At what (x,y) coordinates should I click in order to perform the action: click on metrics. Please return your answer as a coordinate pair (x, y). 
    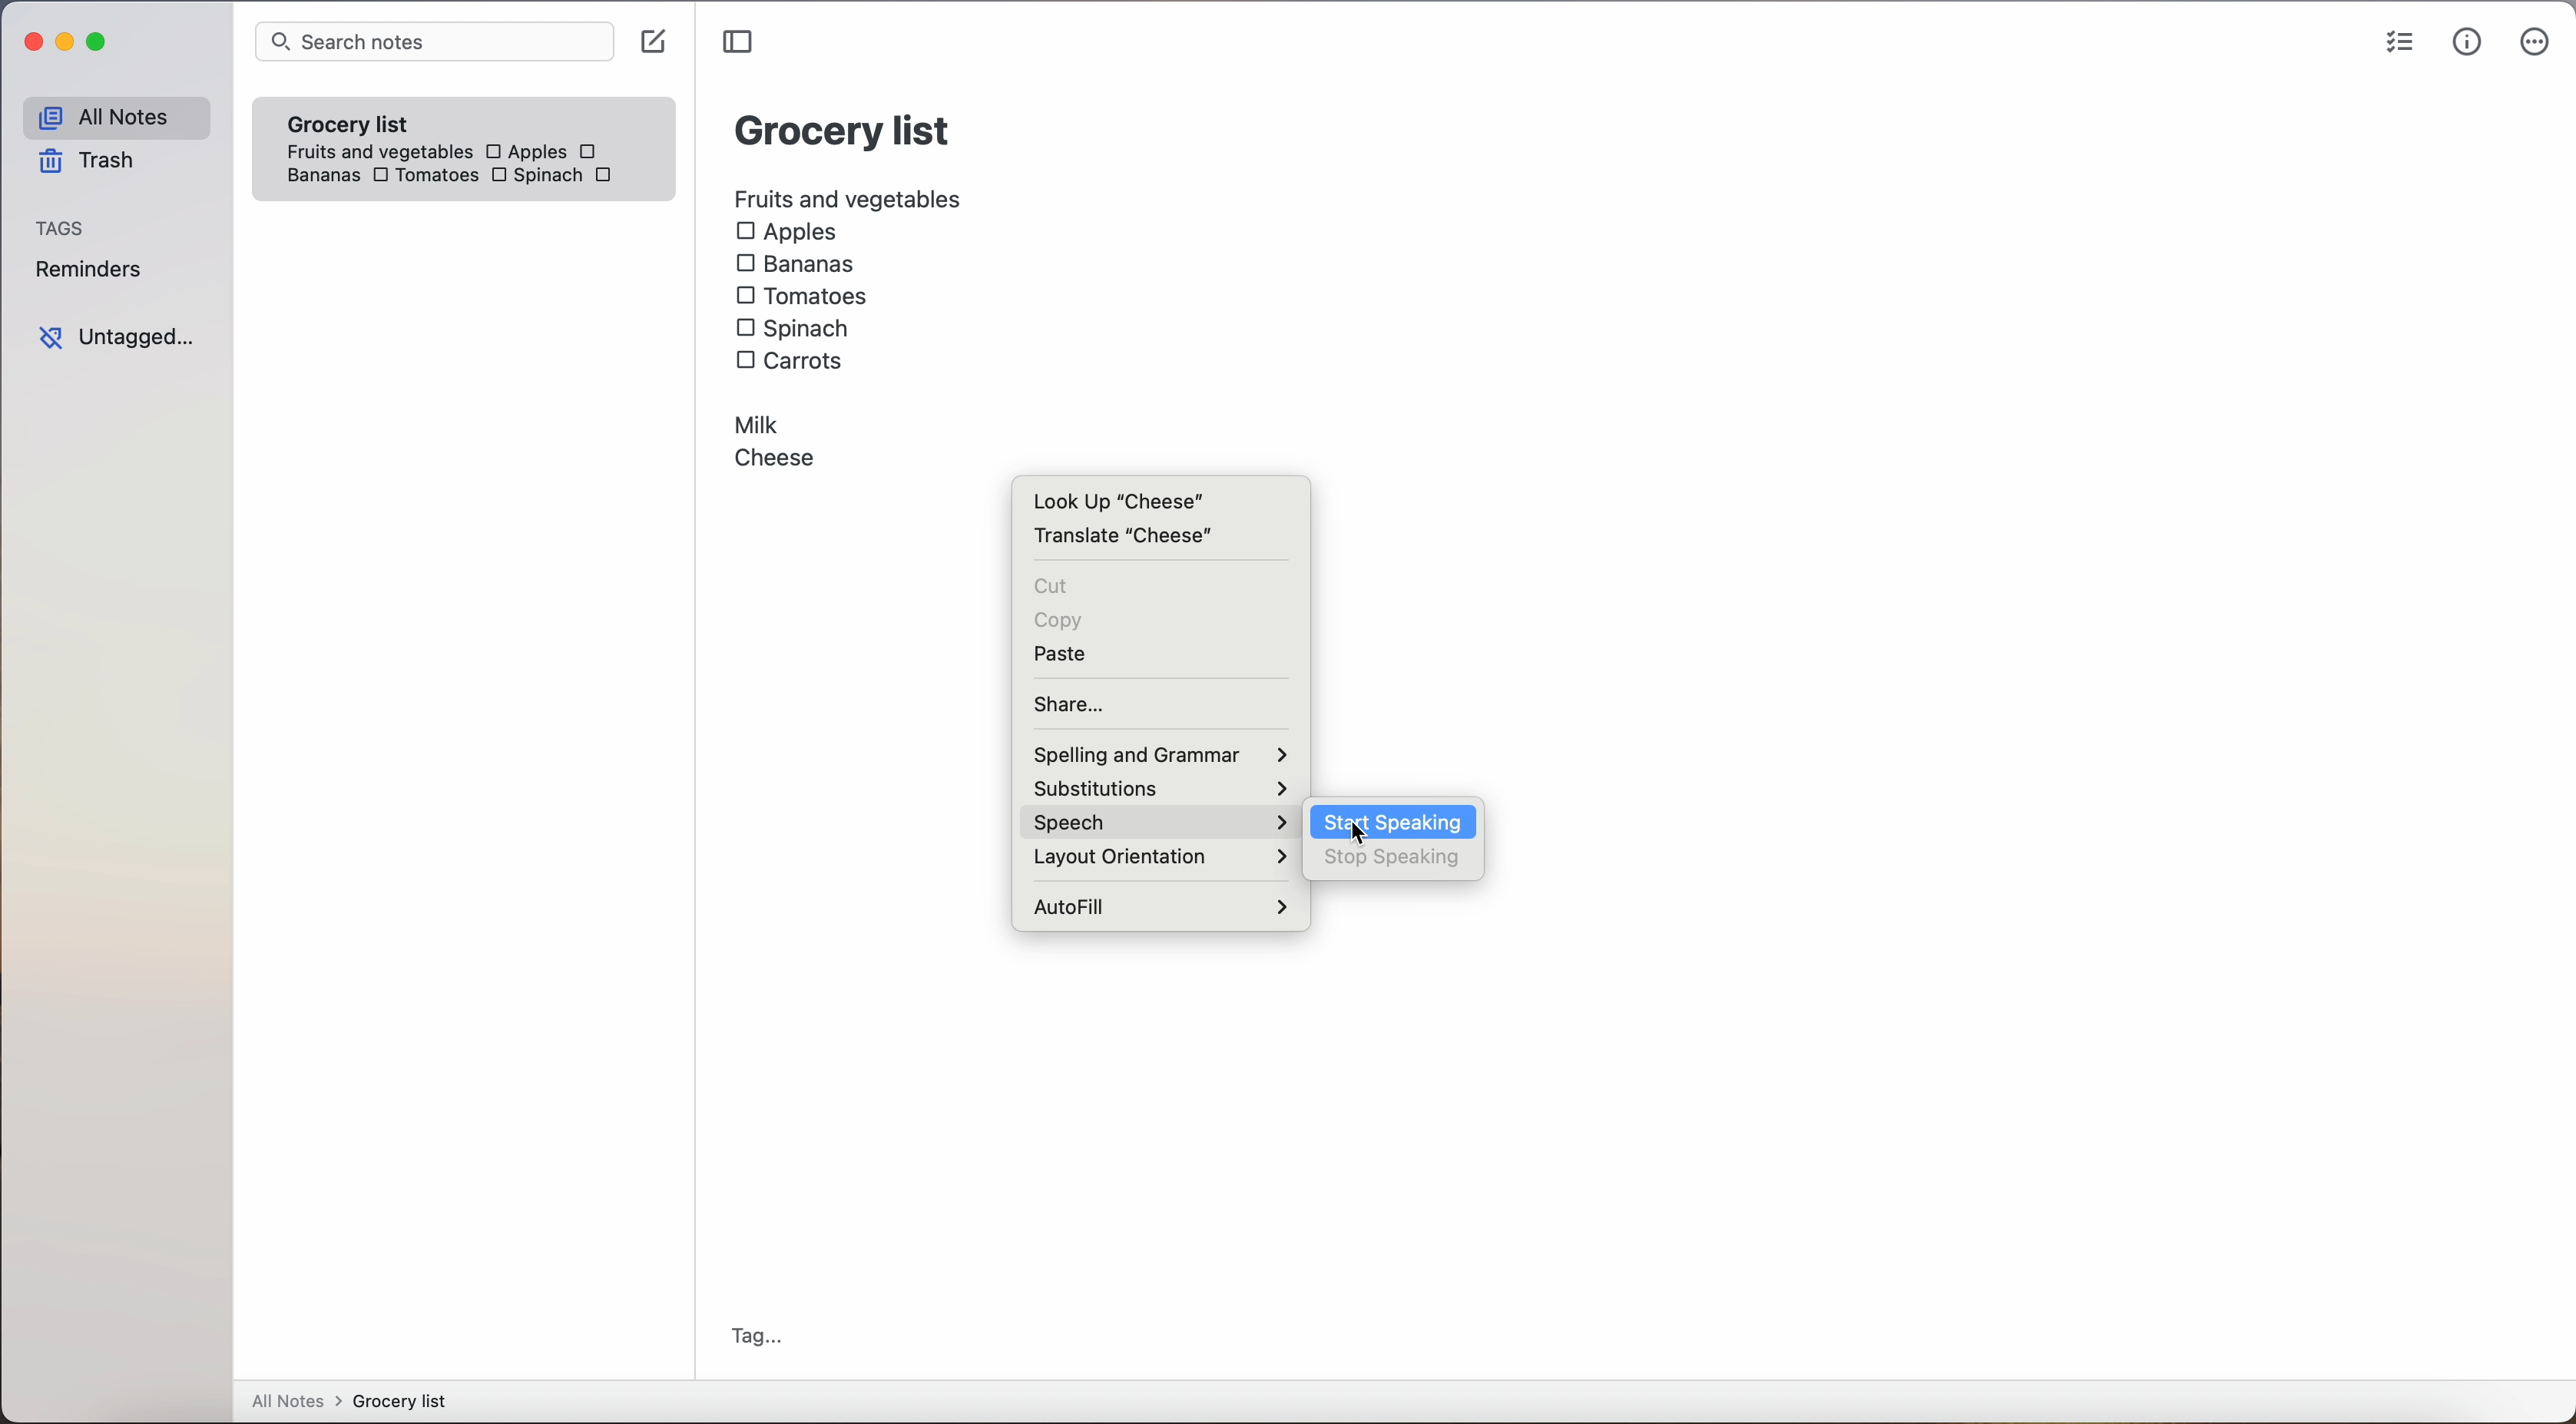
    Looking at the image, I should click on (2465, 44).